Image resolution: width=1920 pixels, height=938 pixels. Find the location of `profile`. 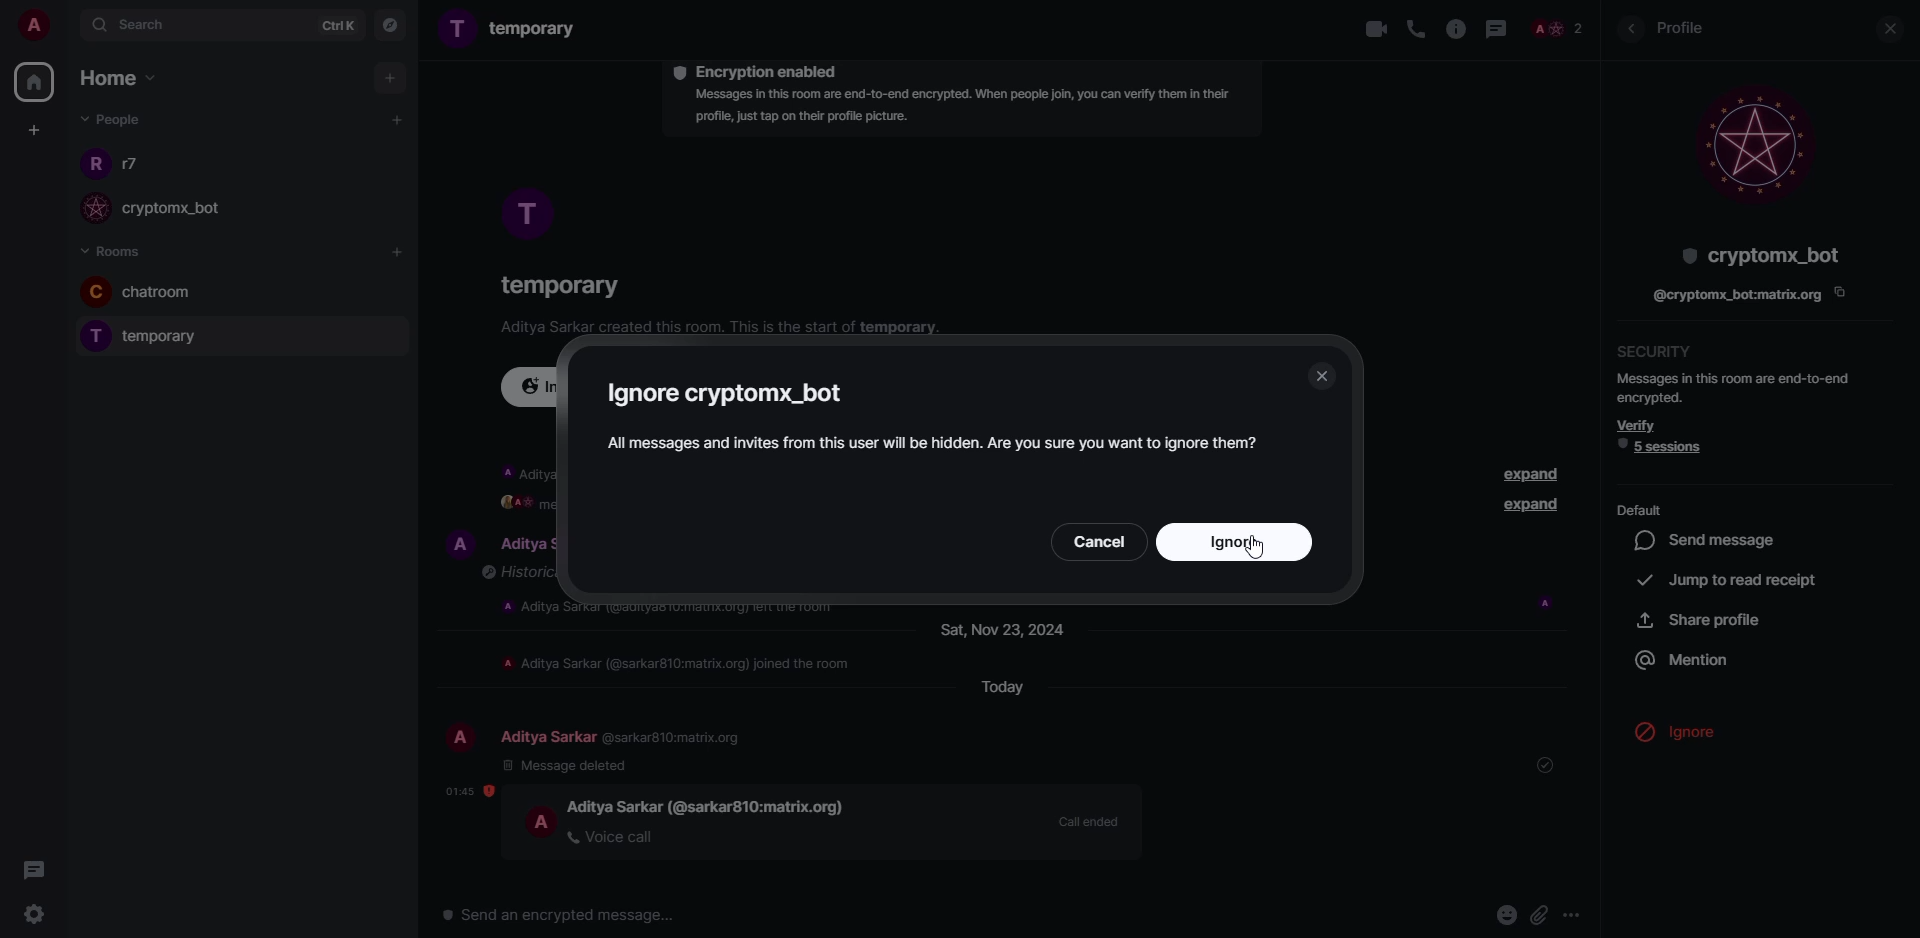

profile is located at coordinates (1687, 29).